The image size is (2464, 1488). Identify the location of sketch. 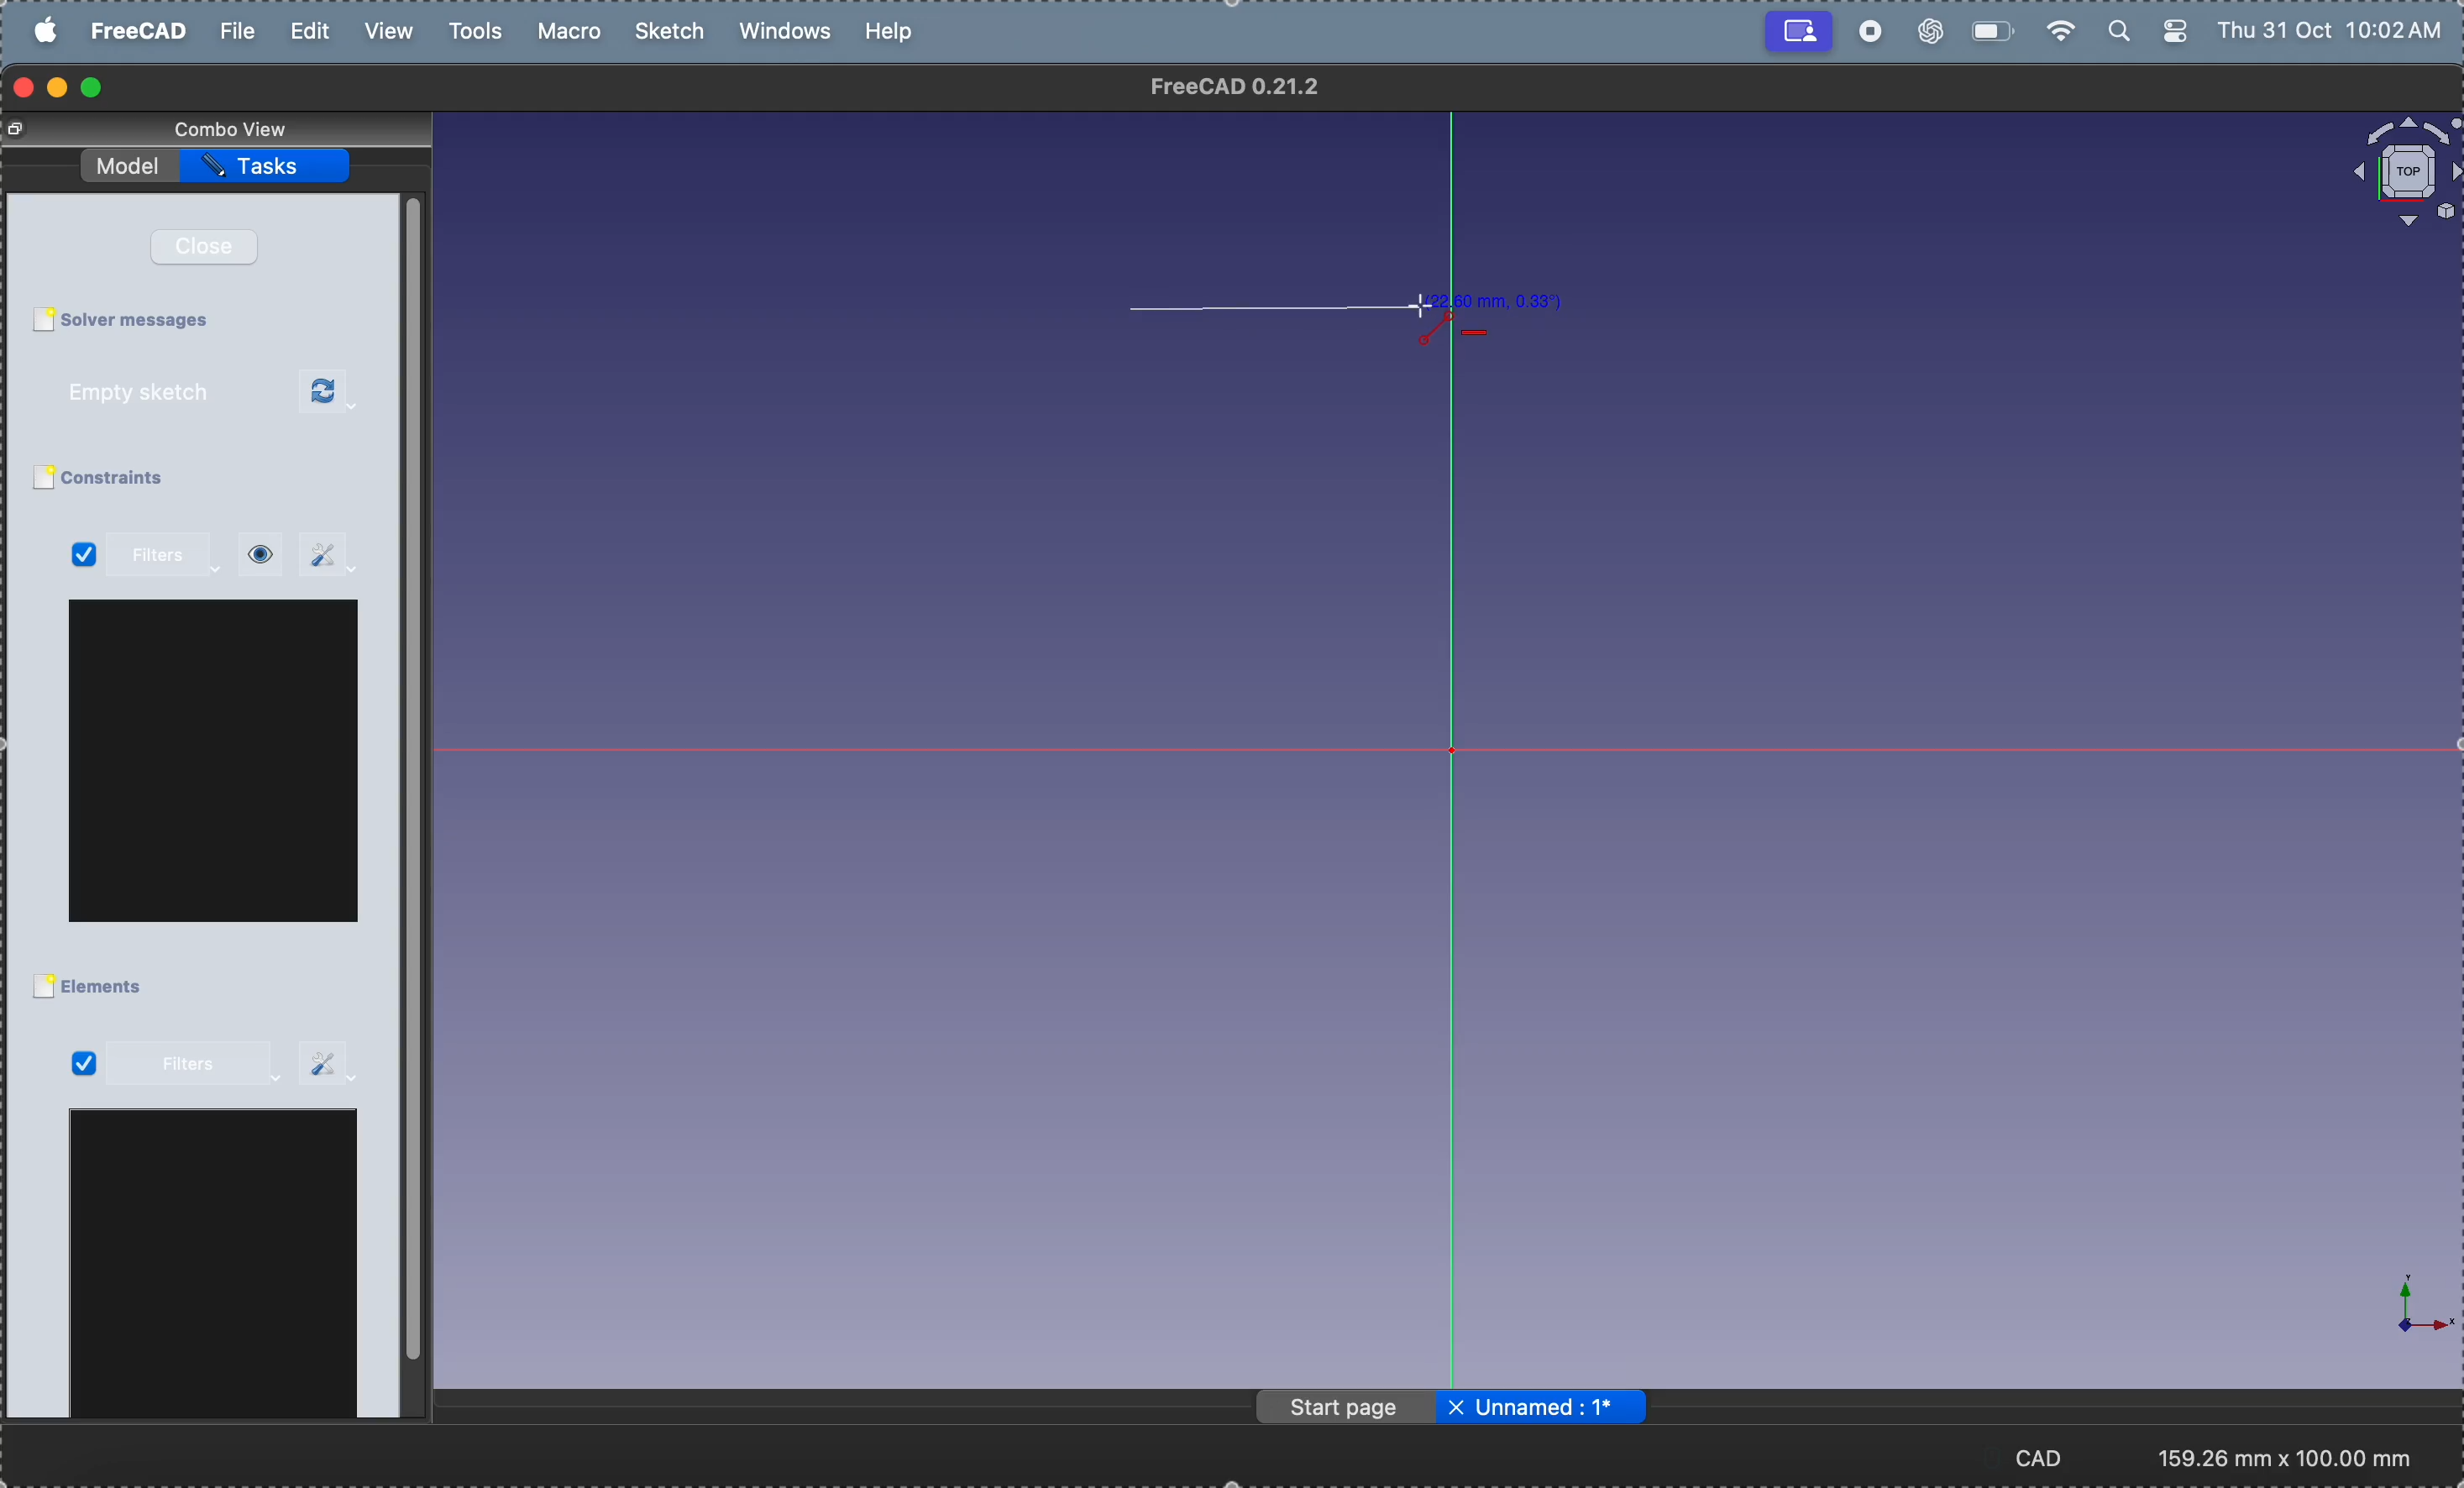
(674, 32).